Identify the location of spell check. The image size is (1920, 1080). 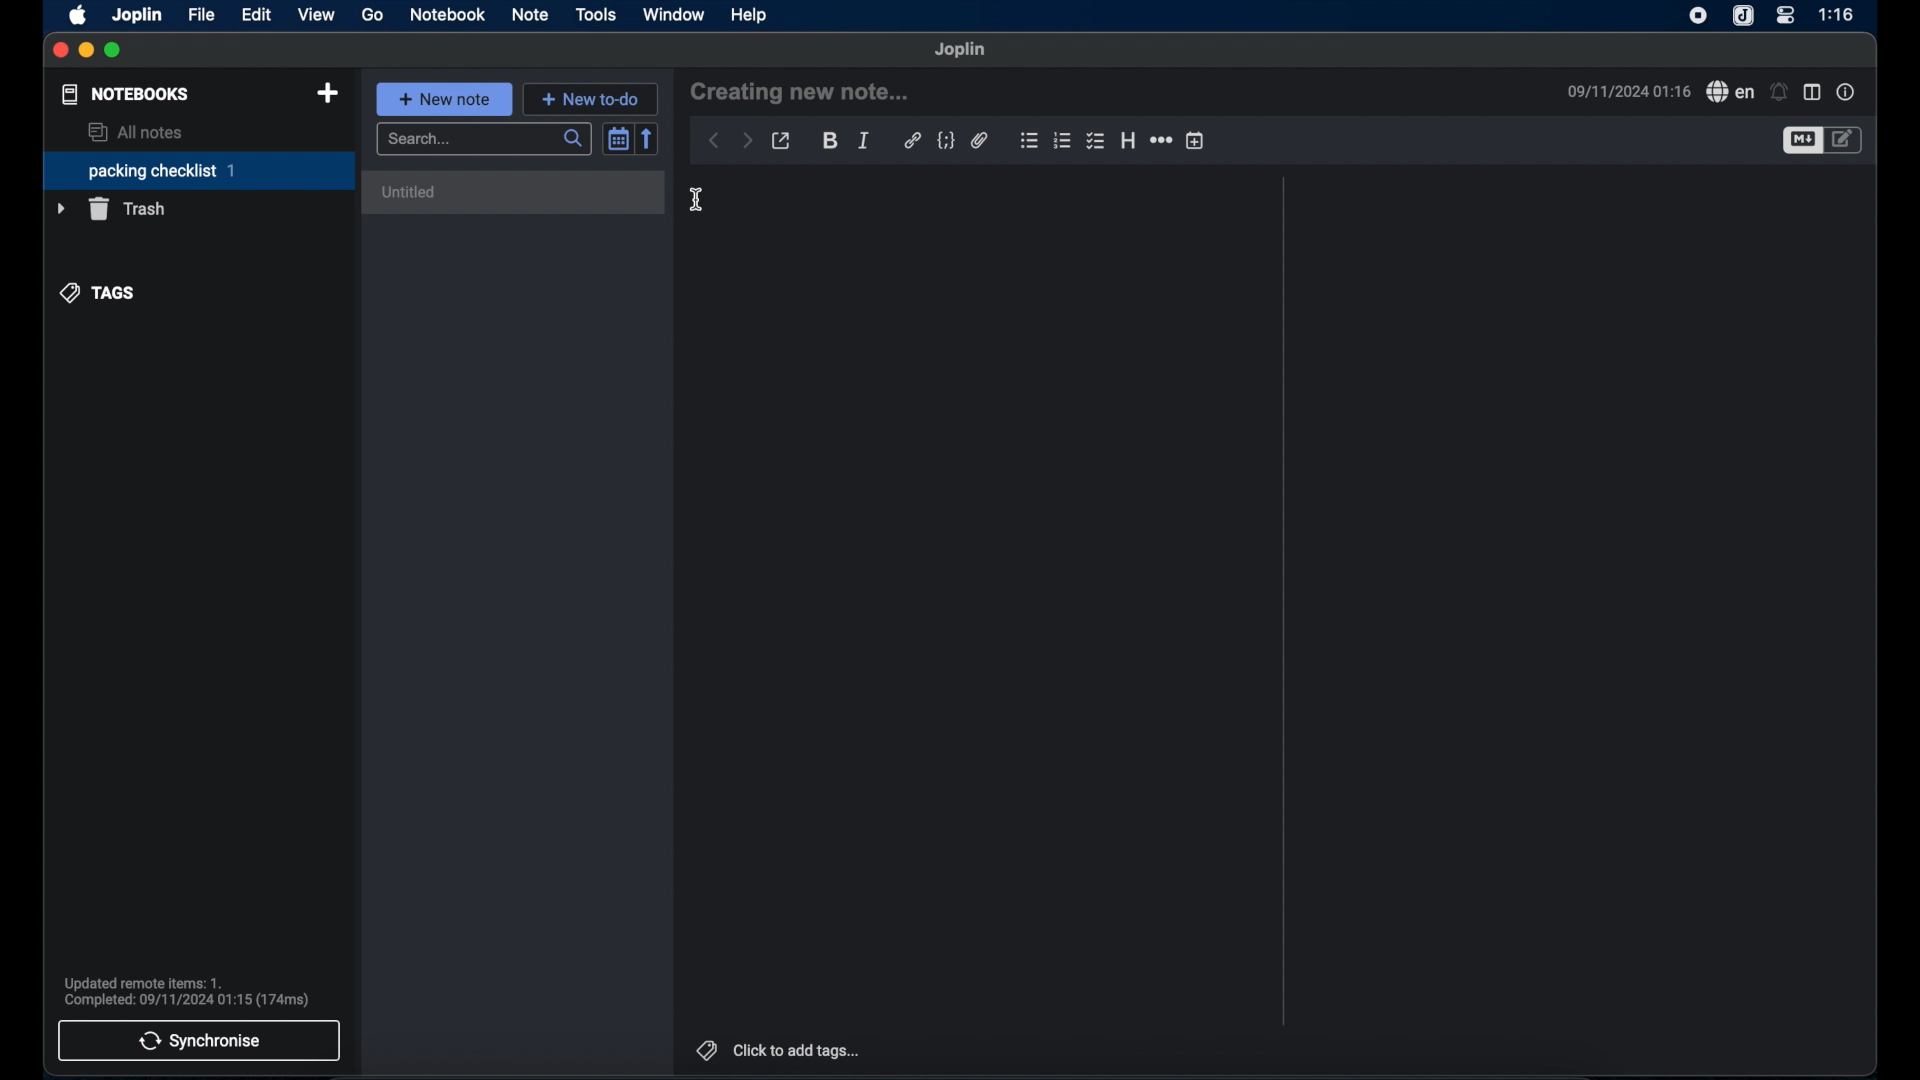
(1730, 92).